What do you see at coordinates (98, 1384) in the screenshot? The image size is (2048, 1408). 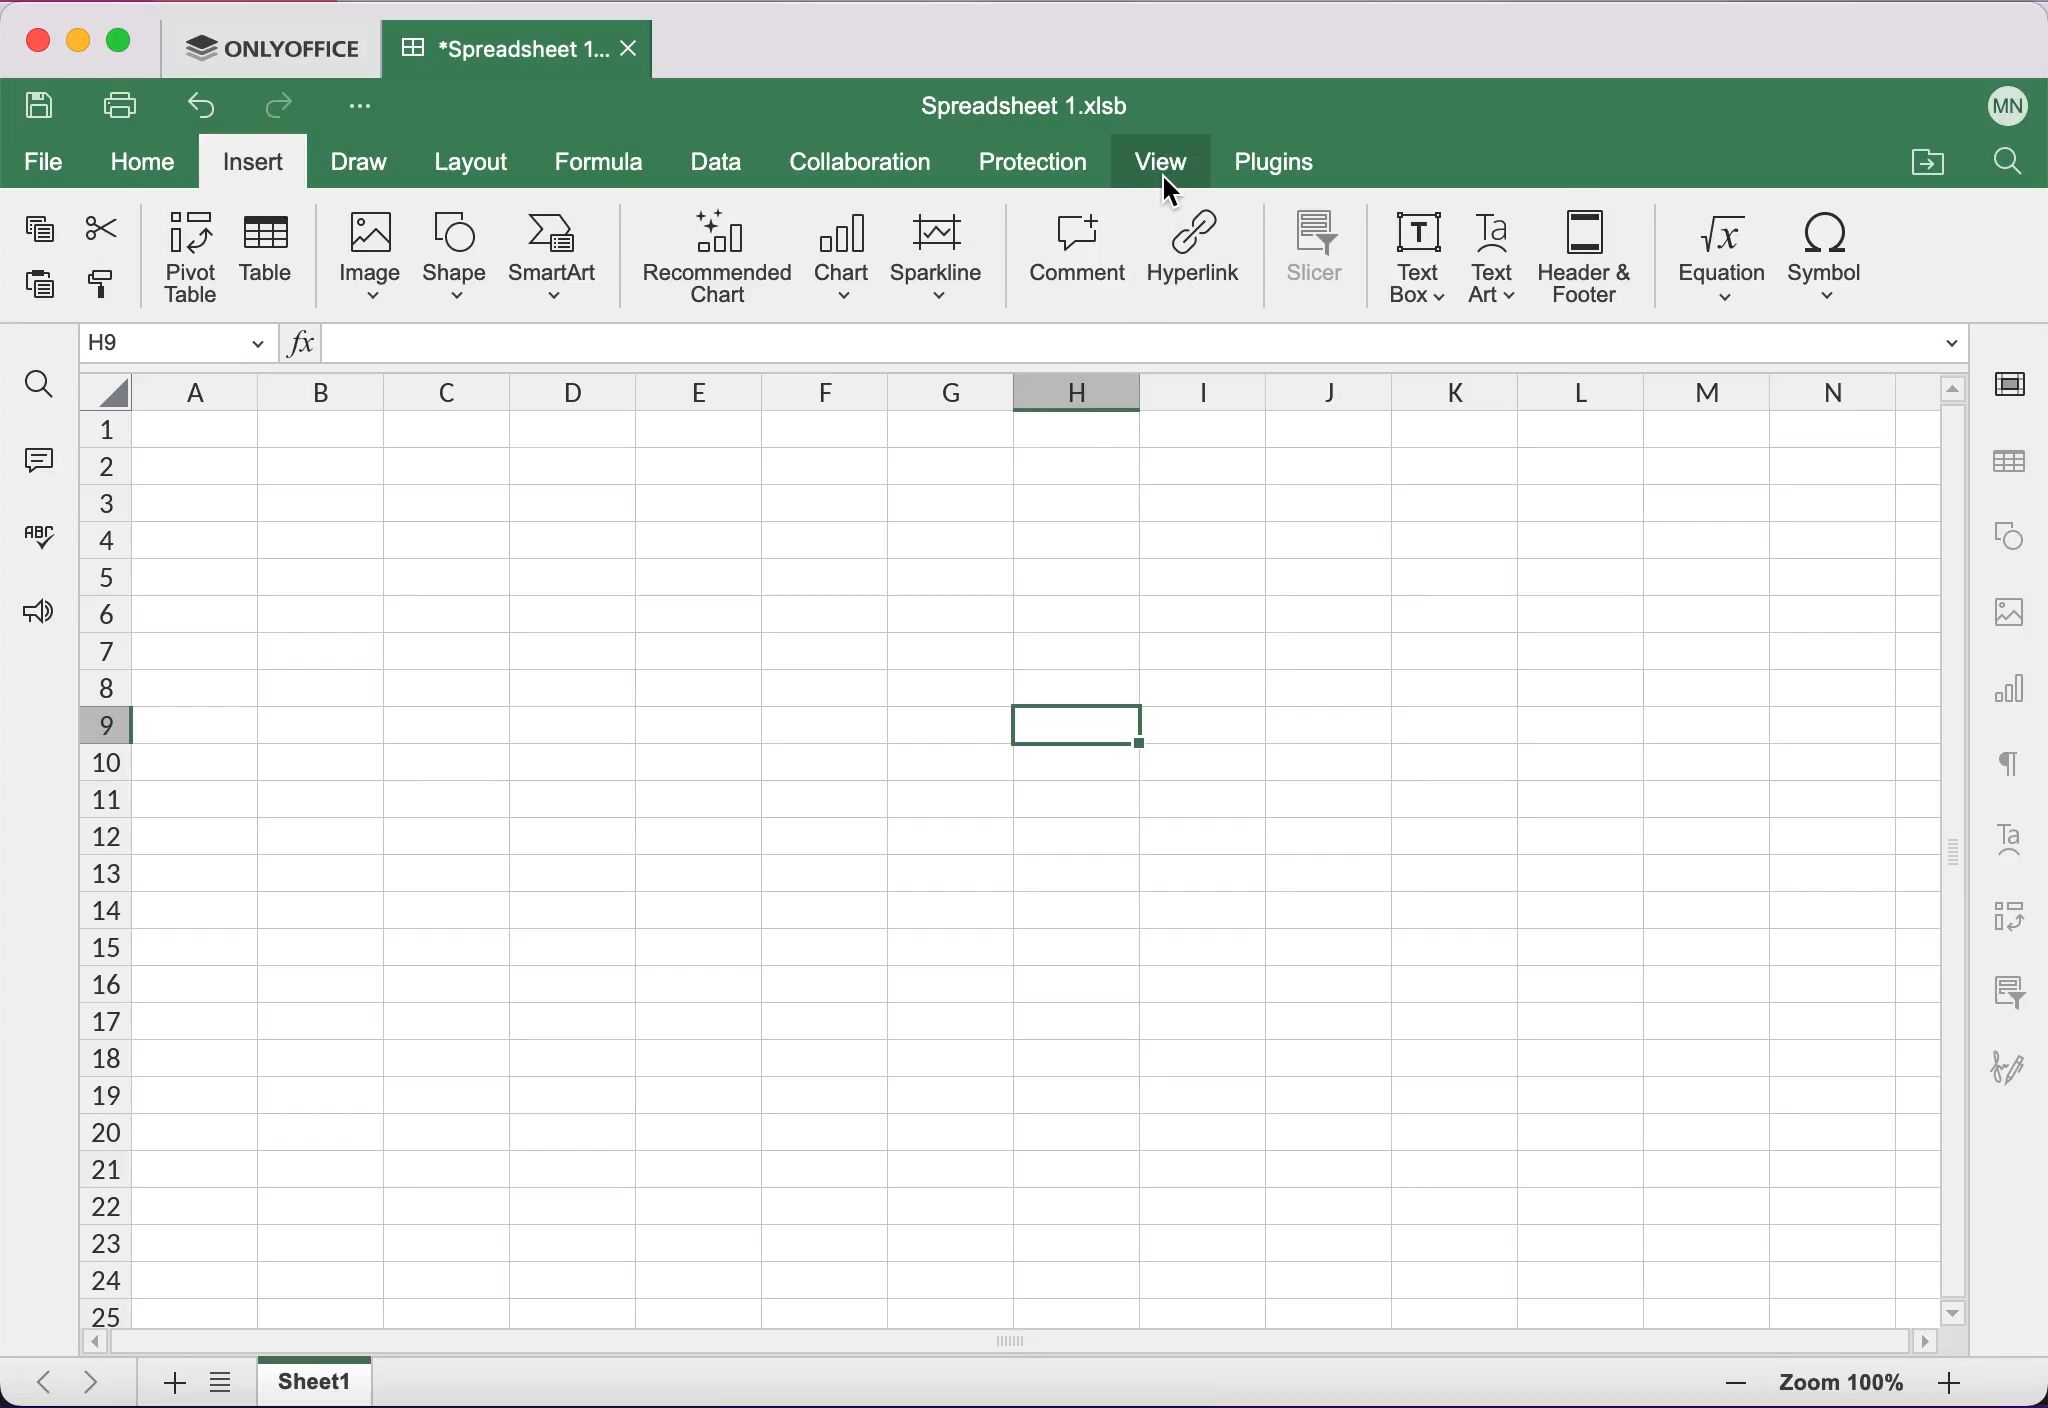 I see `next tab` at bounding box center [98, 1384].